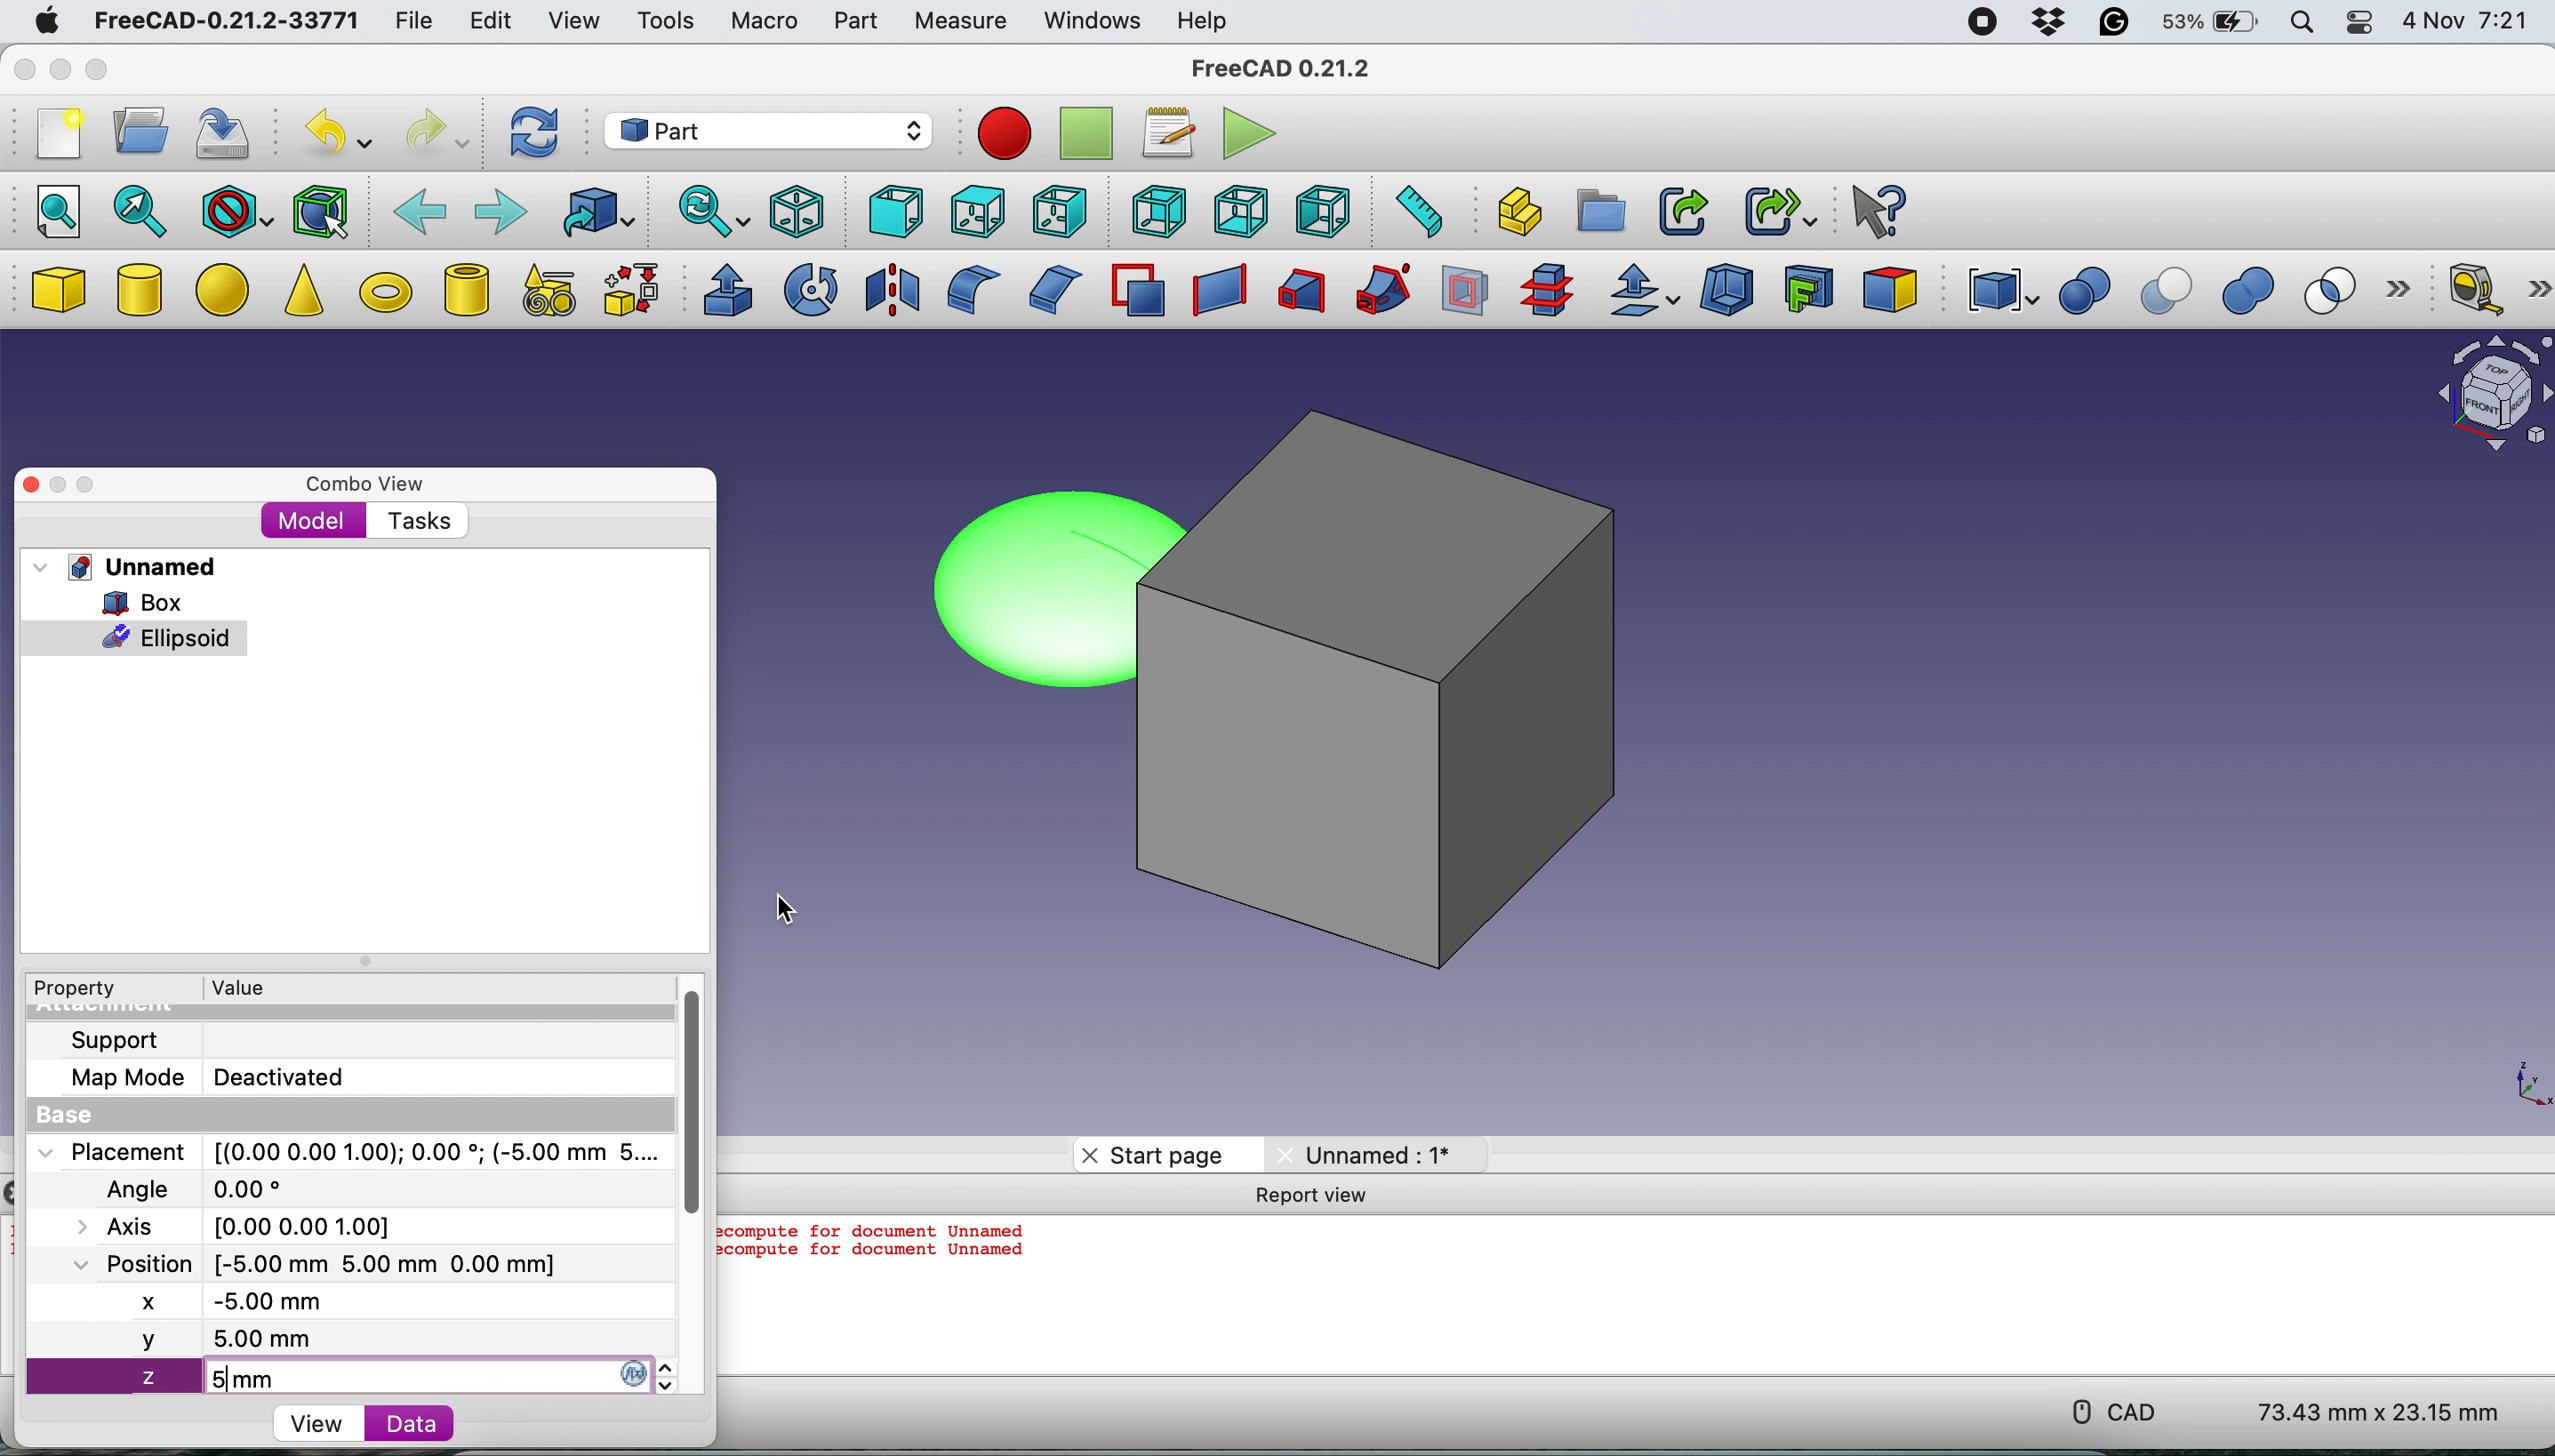 This screenshot has height=1456, width=2555. Describe the element at coordinates (1321, 1197) in the screenshot. I see `Report View` at that location.